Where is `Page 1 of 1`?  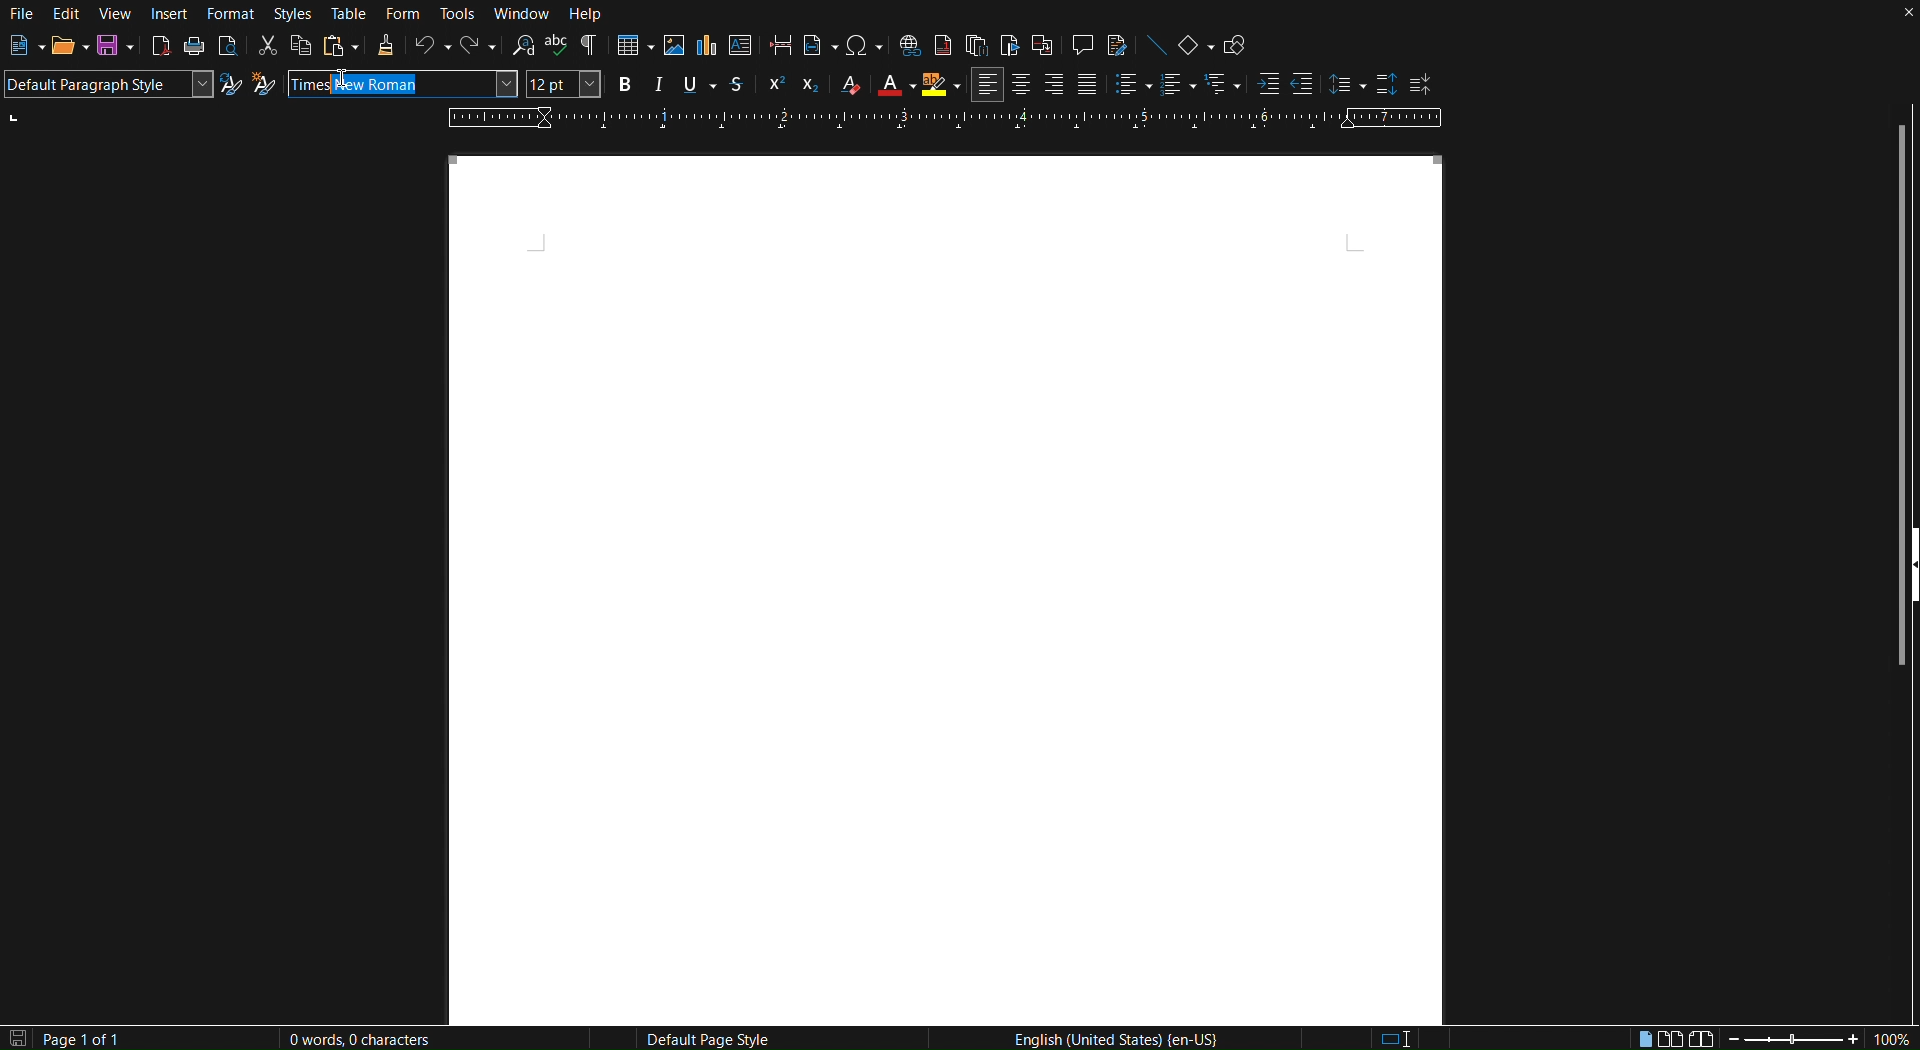
Page 1 of 1 is located at coordinates (103, 1037).